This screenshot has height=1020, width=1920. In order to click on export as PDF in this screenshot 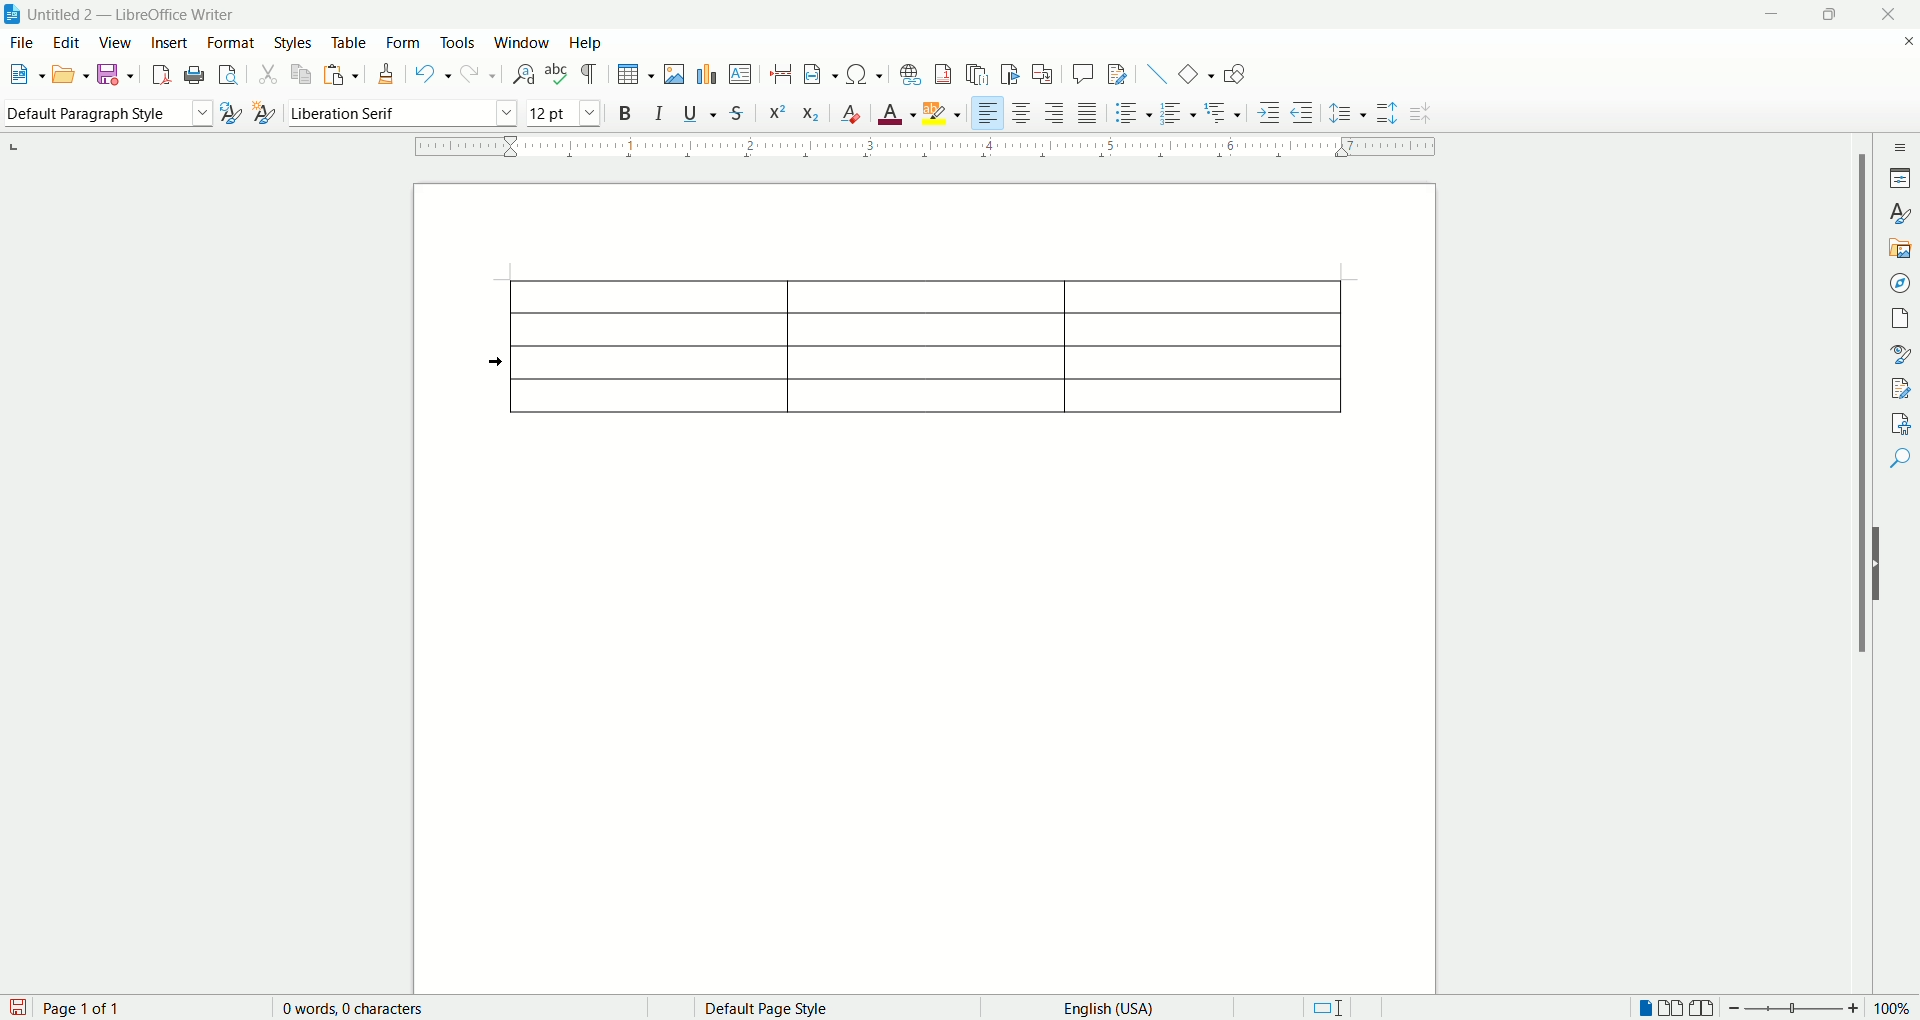, I will do `click(162, 74)`.